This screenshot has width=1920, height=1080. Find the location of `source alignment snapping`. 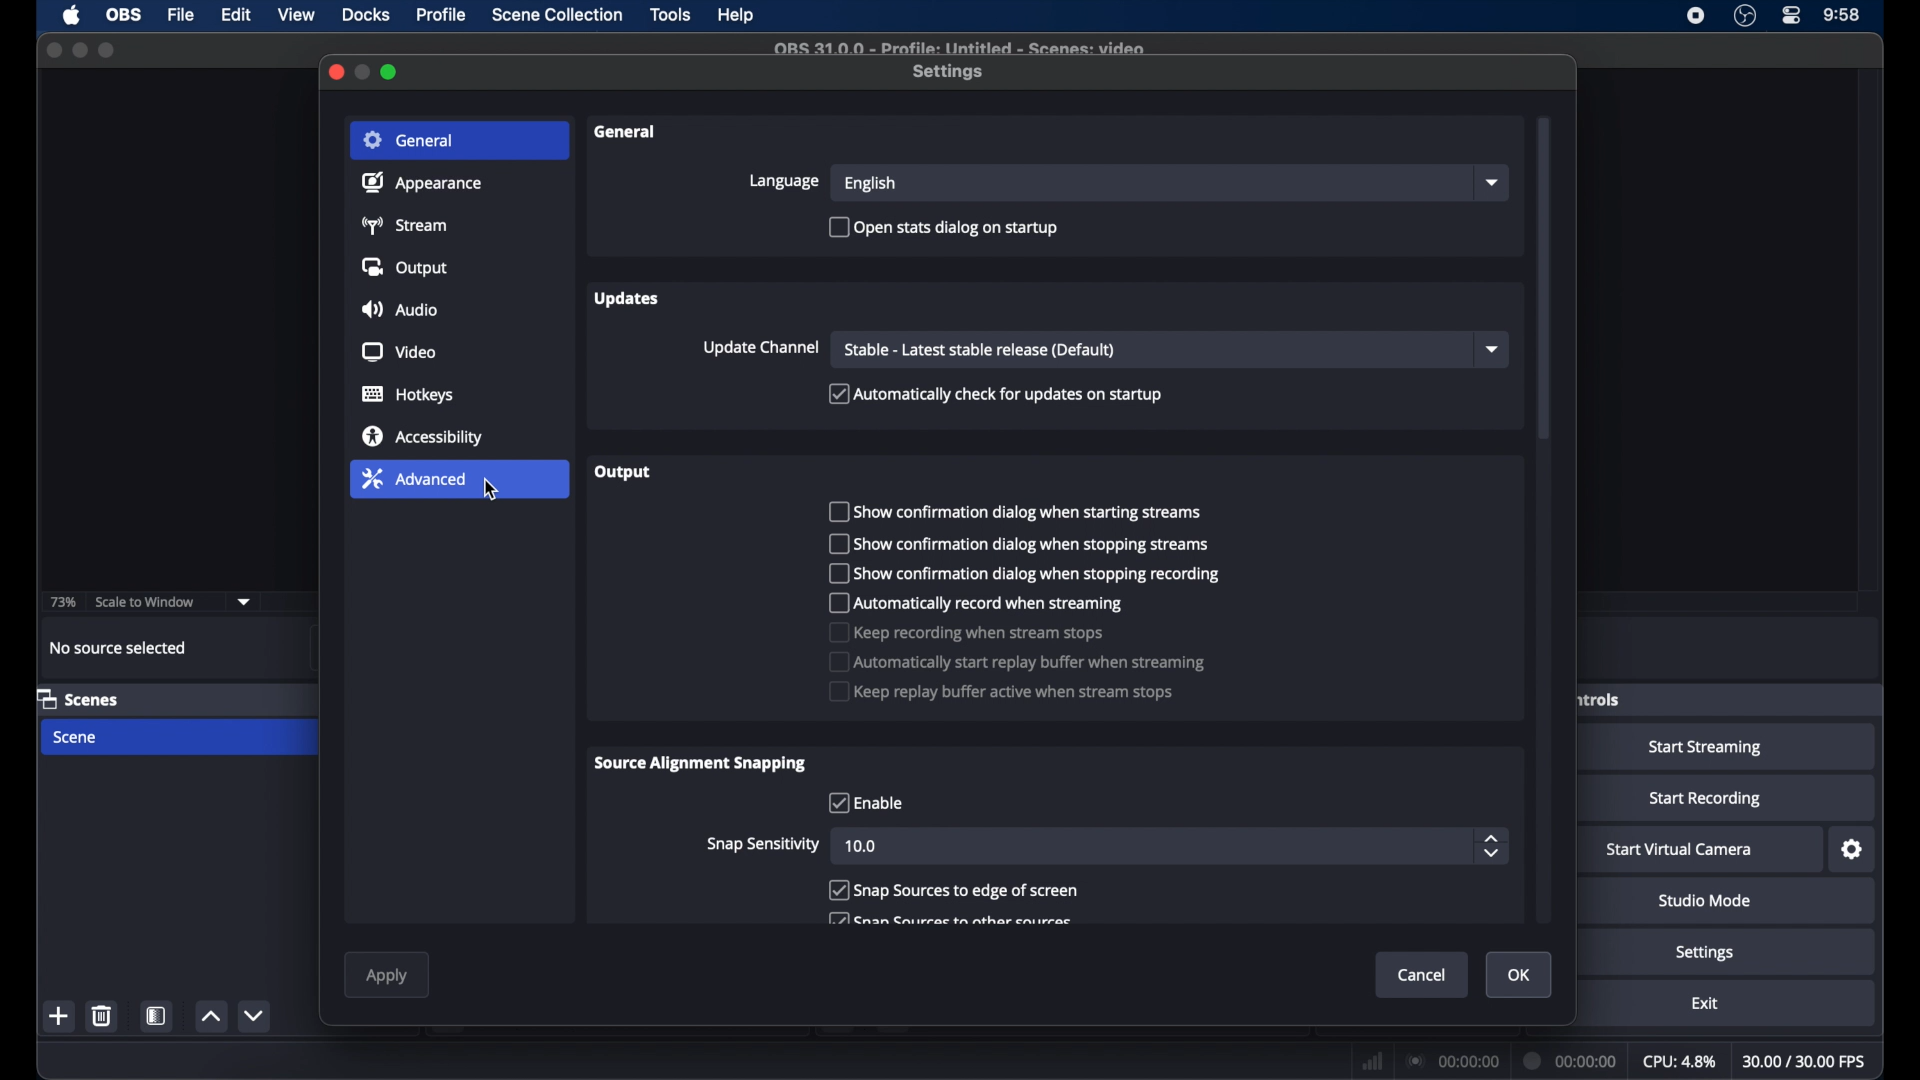

source alignment snapping is located at coordinates (701, 763).